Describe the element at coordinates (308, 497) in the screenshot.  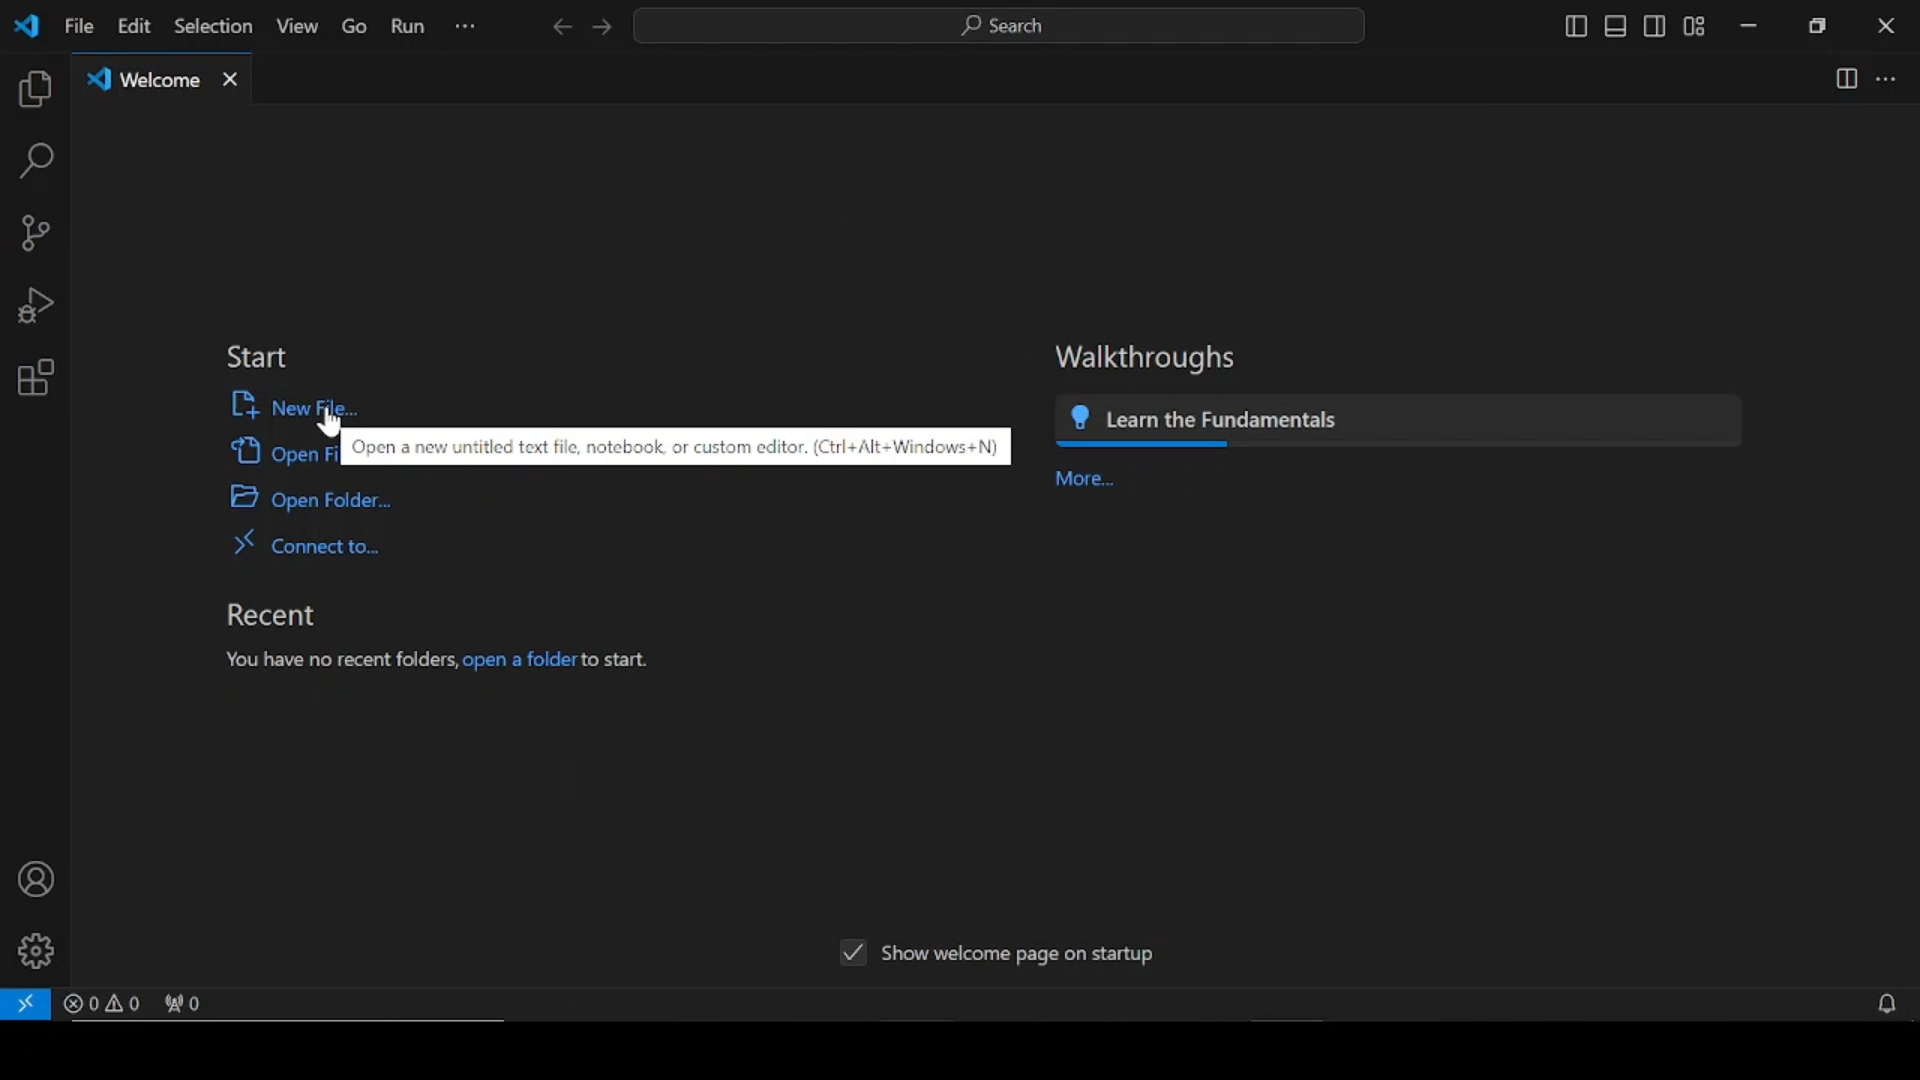
I see `open folder` at that location.